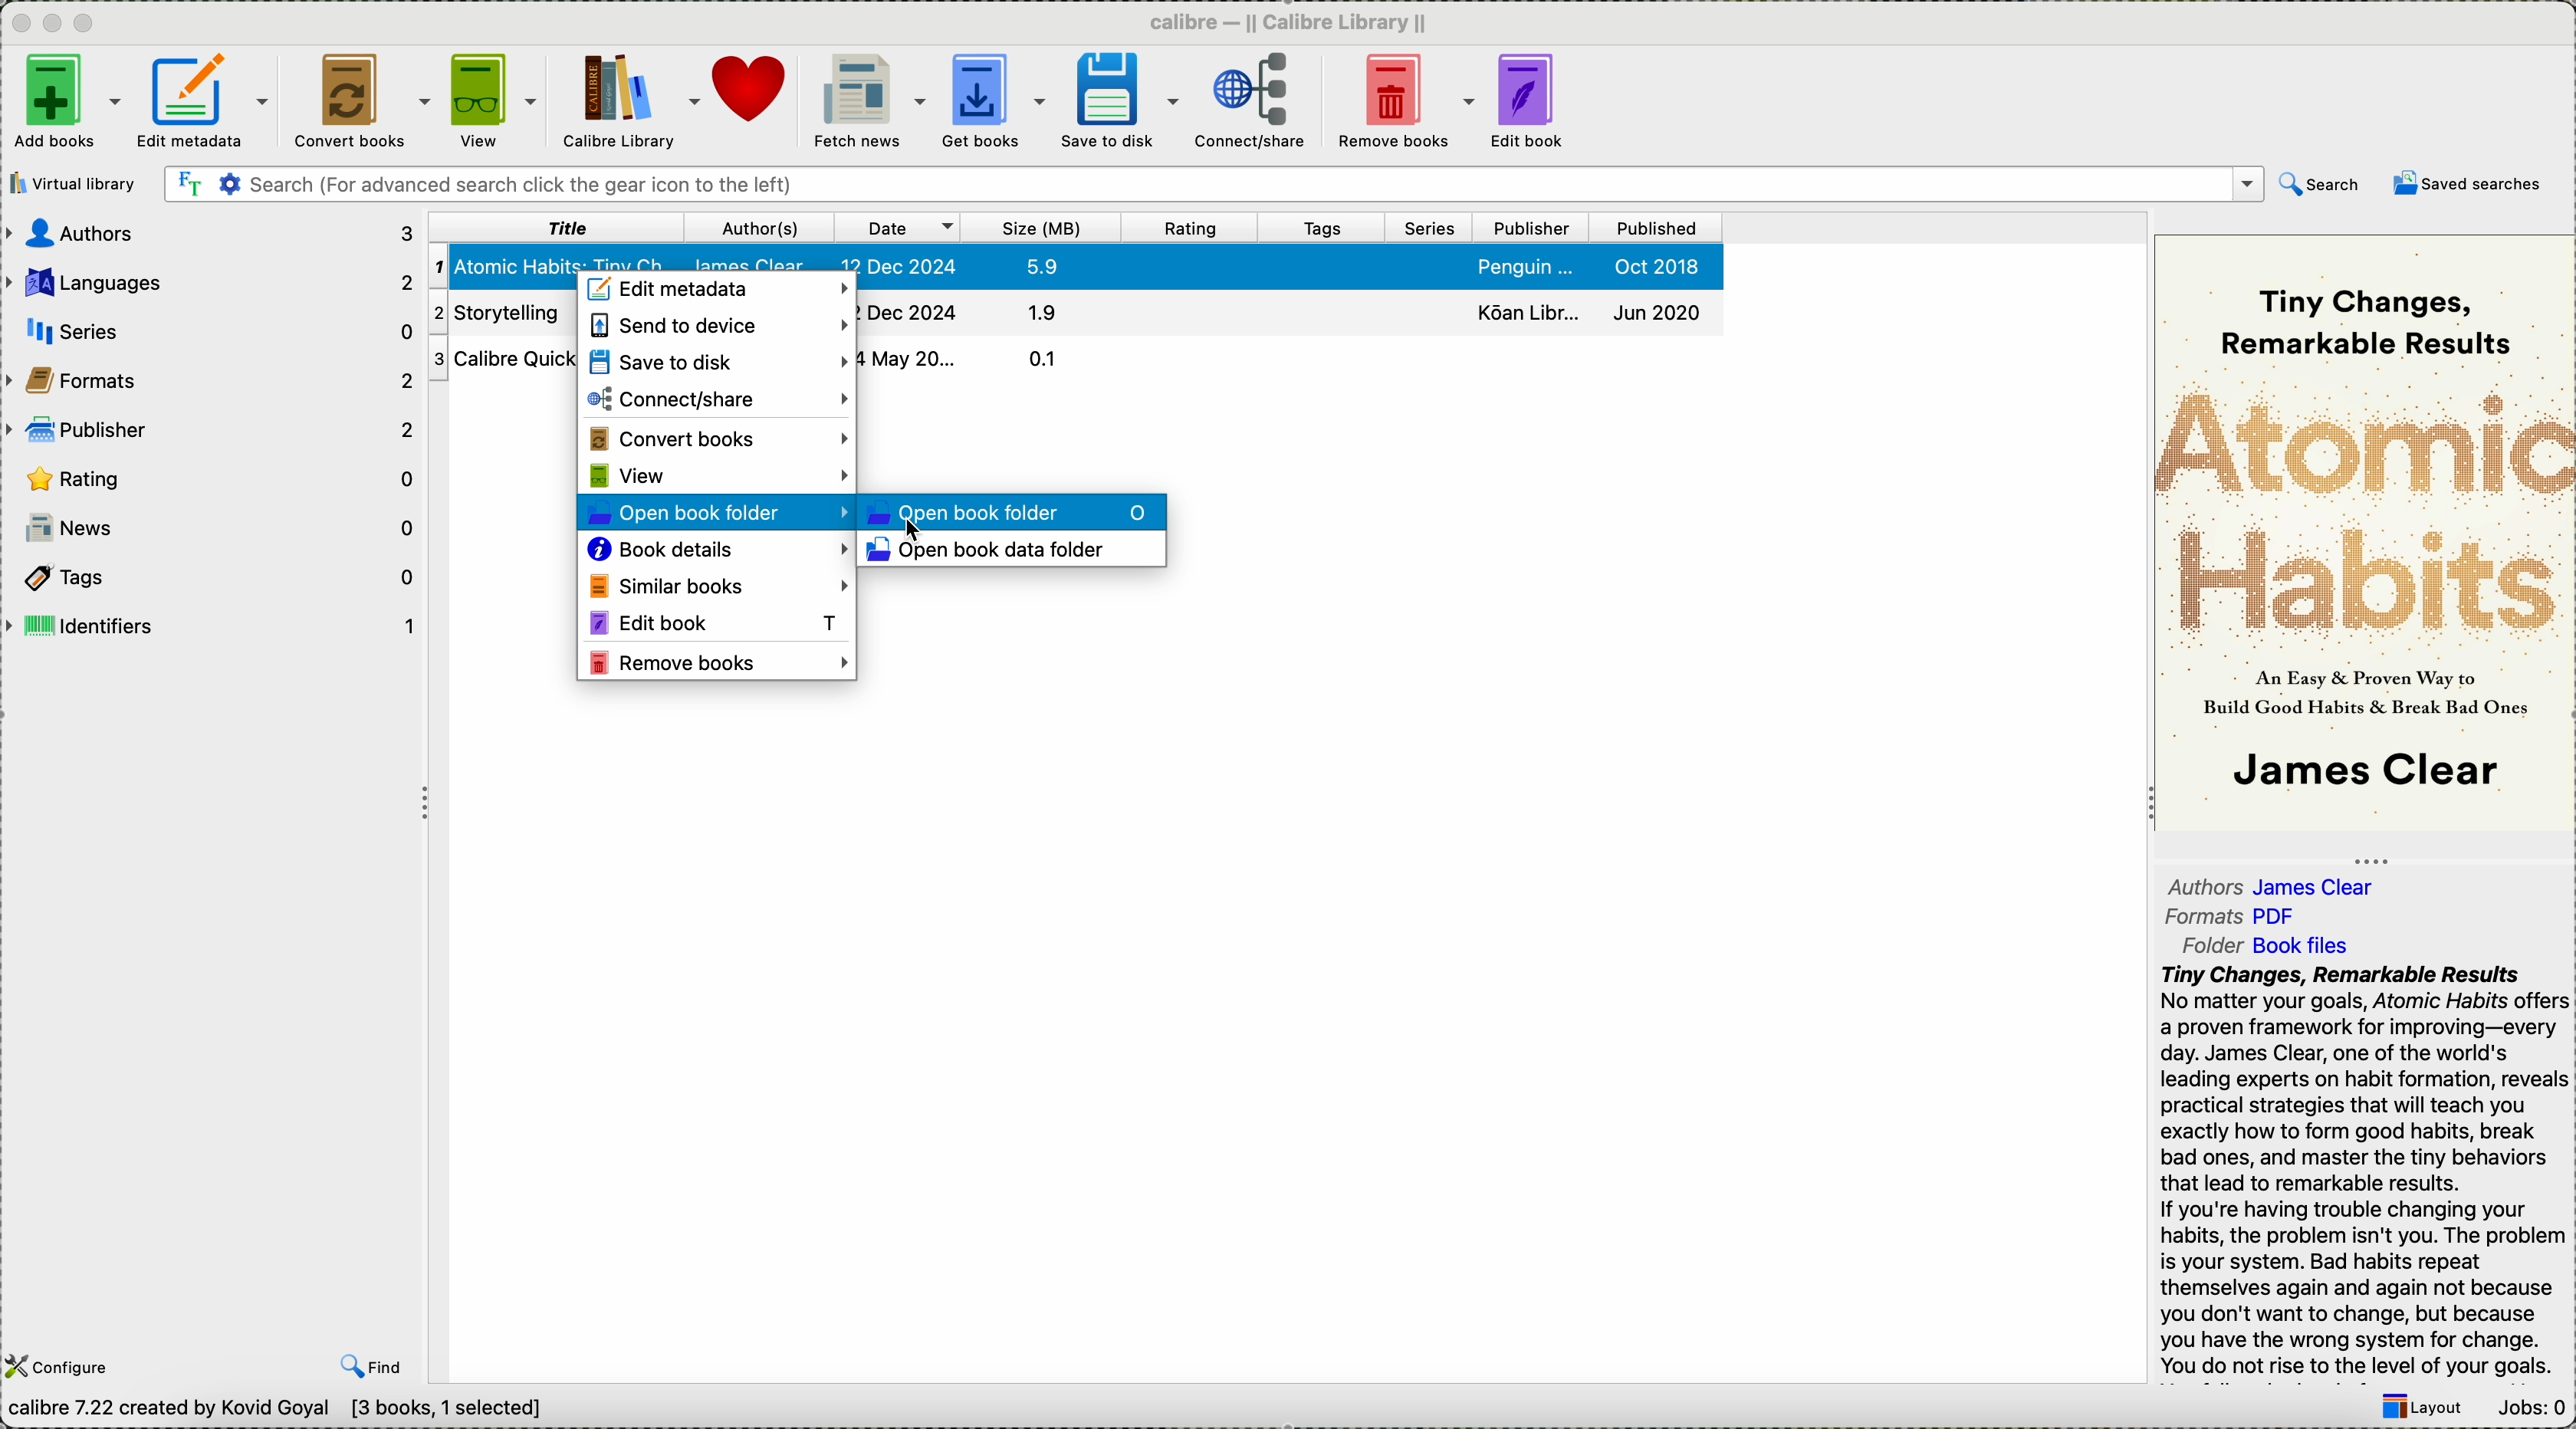 The width and height of the screenshot is (2576, 1429). Describe the element at coordinates (63, 1367) in the screenshot. I see `configure` at that location.